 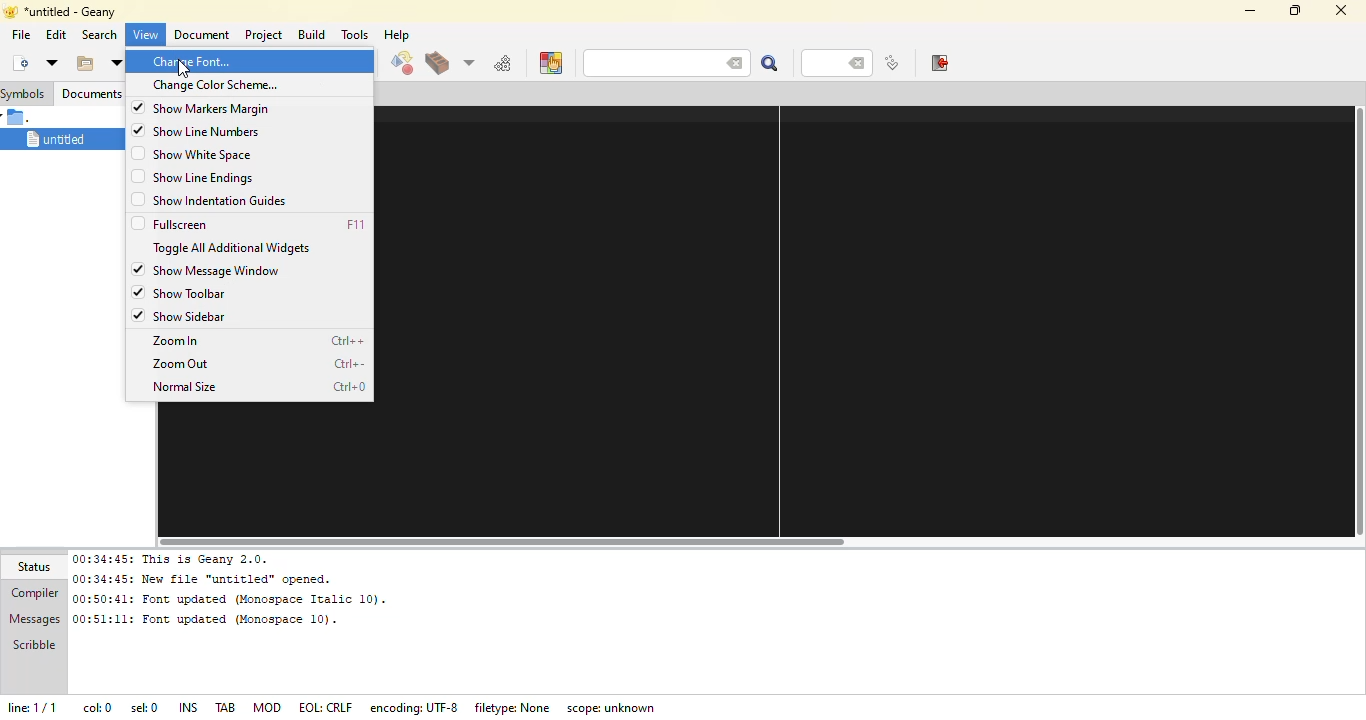 What do you see at coordinates (83, 63) in the screenshot?
I see `open existing` at bounding box center [83, 63].